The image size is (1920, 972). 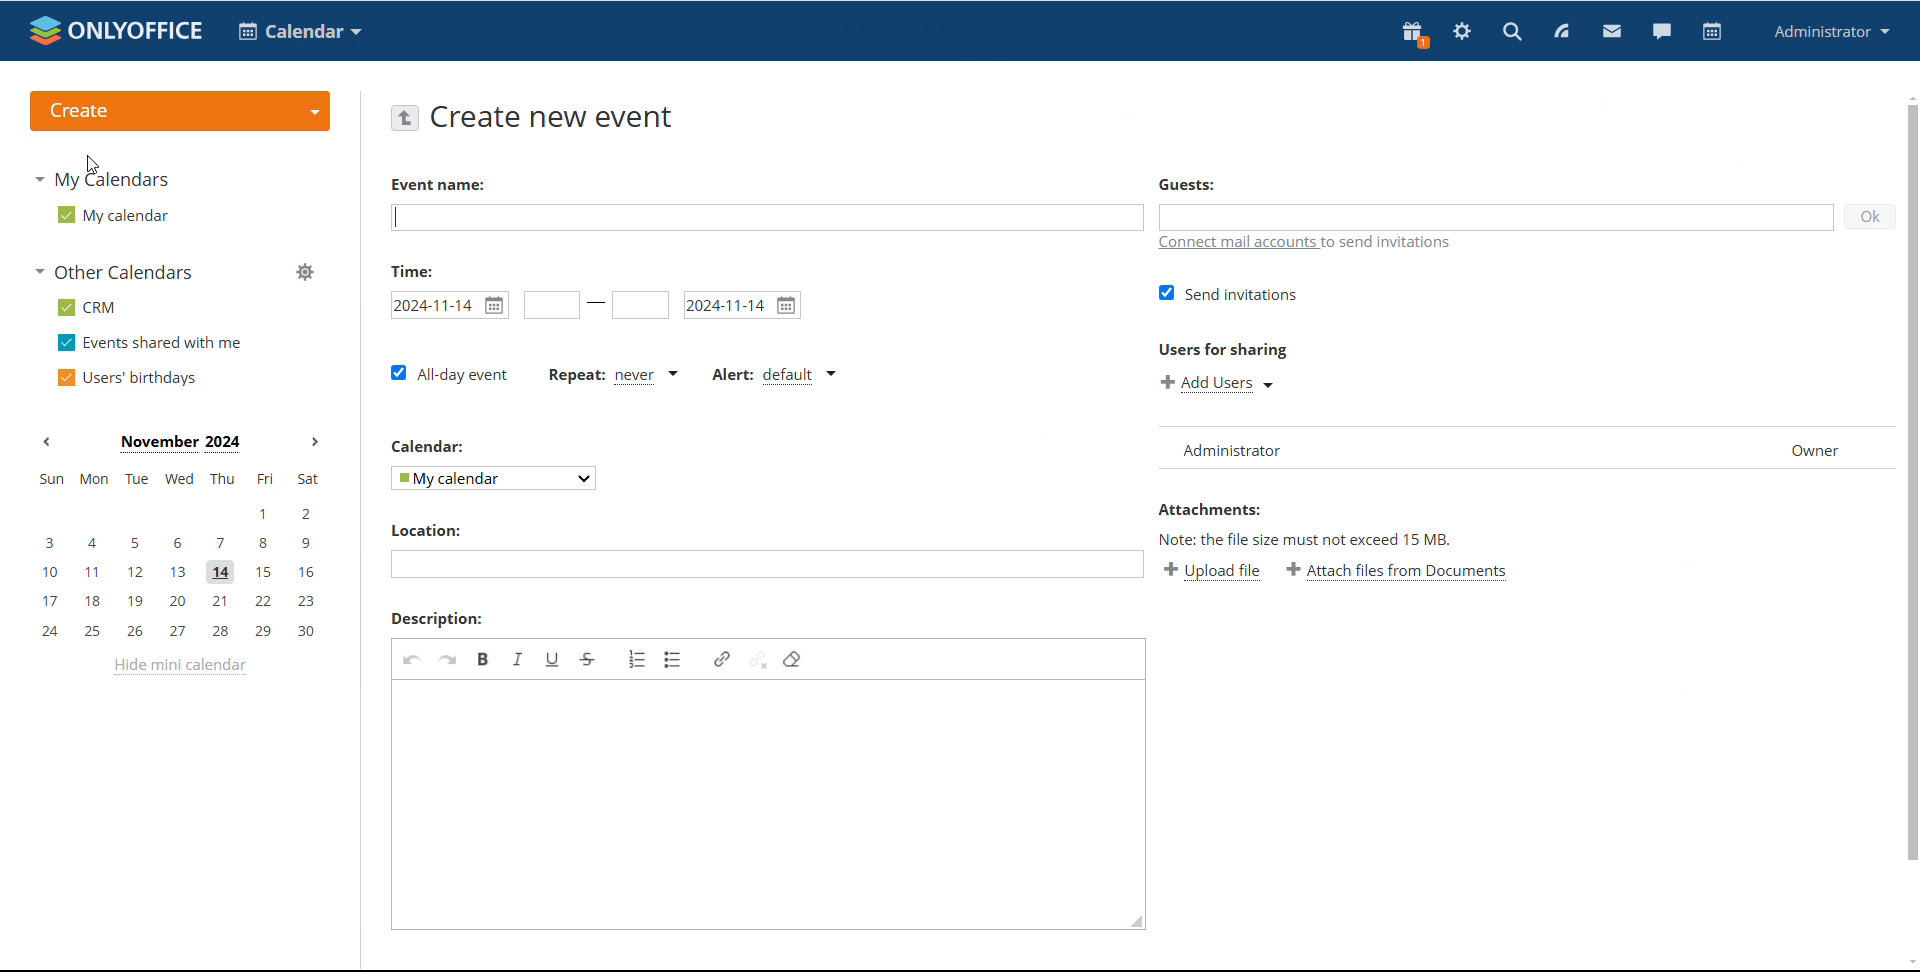 What do you see at coordinates (424, 530) in the screenshot?
I see `location` at bounding box center [424, 530].